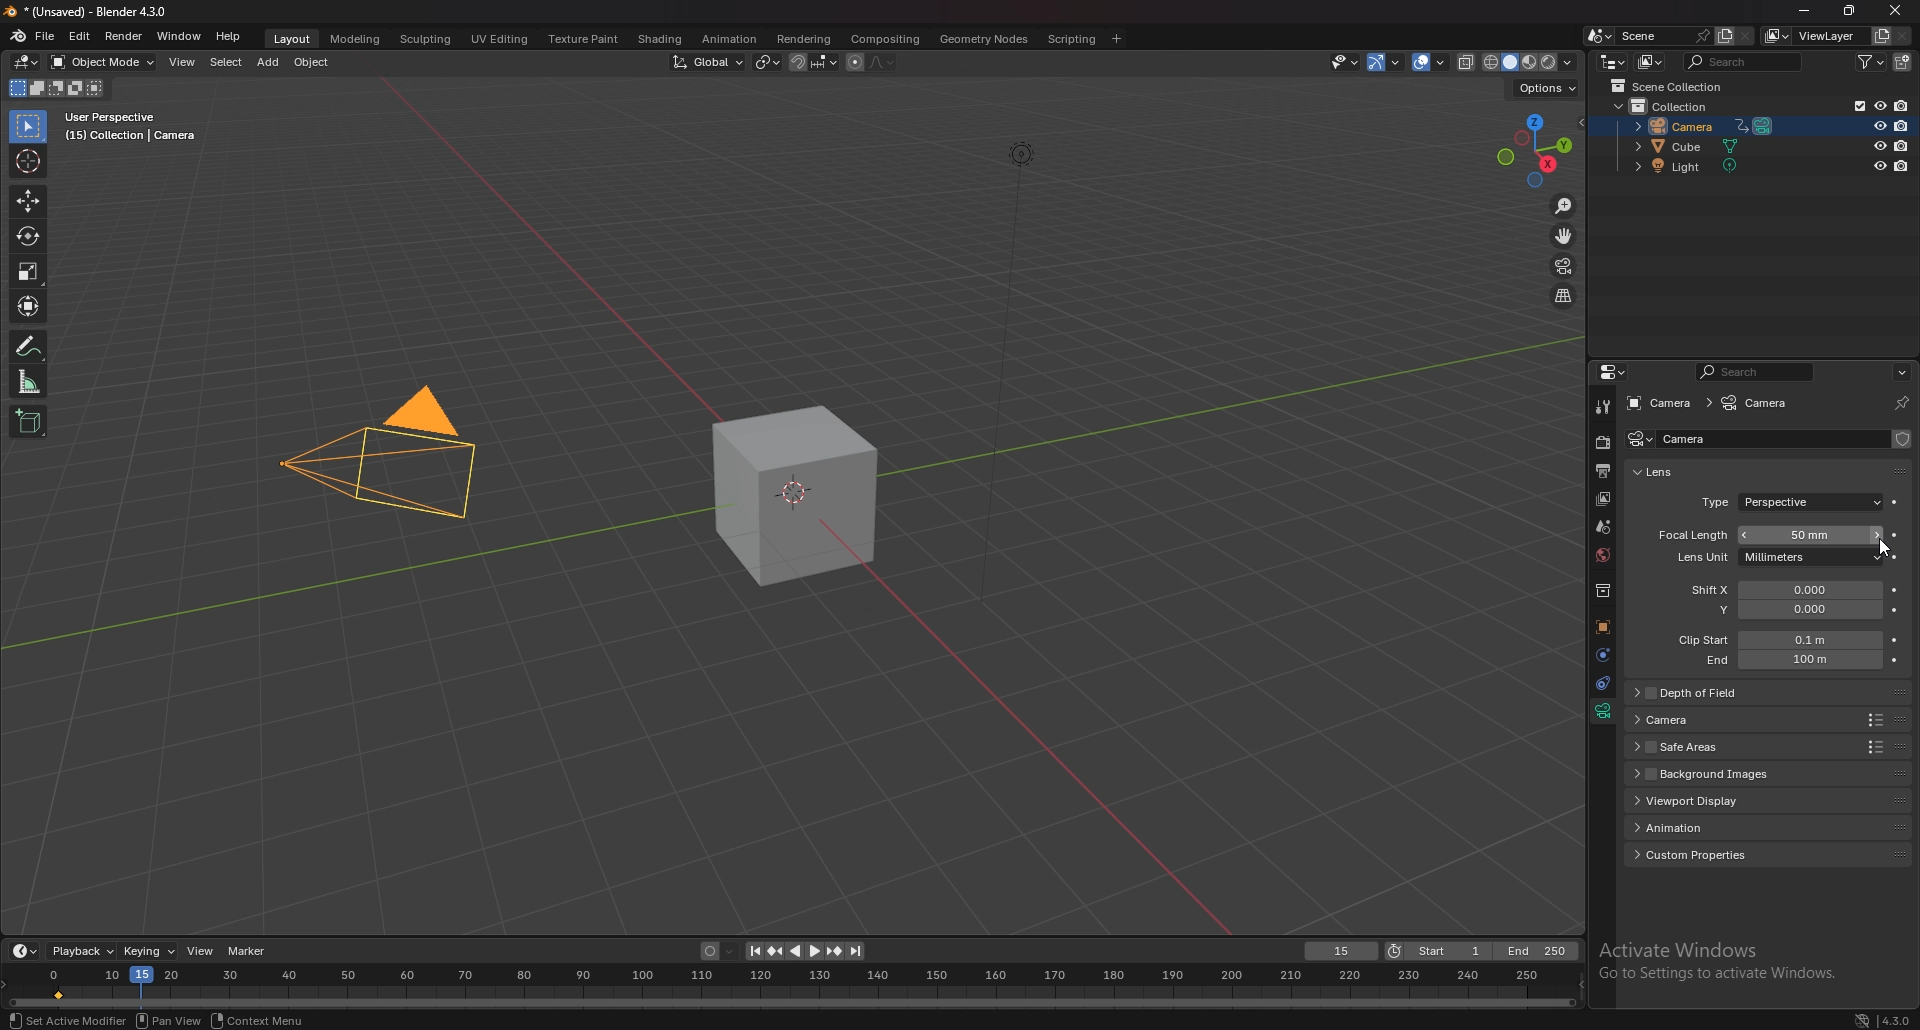 The height and width of the screenshot is (1030, 1920). What do you see at coordinates (1791, 504) in the screenshot?
I see `type` at bounding box center [1791, 504].